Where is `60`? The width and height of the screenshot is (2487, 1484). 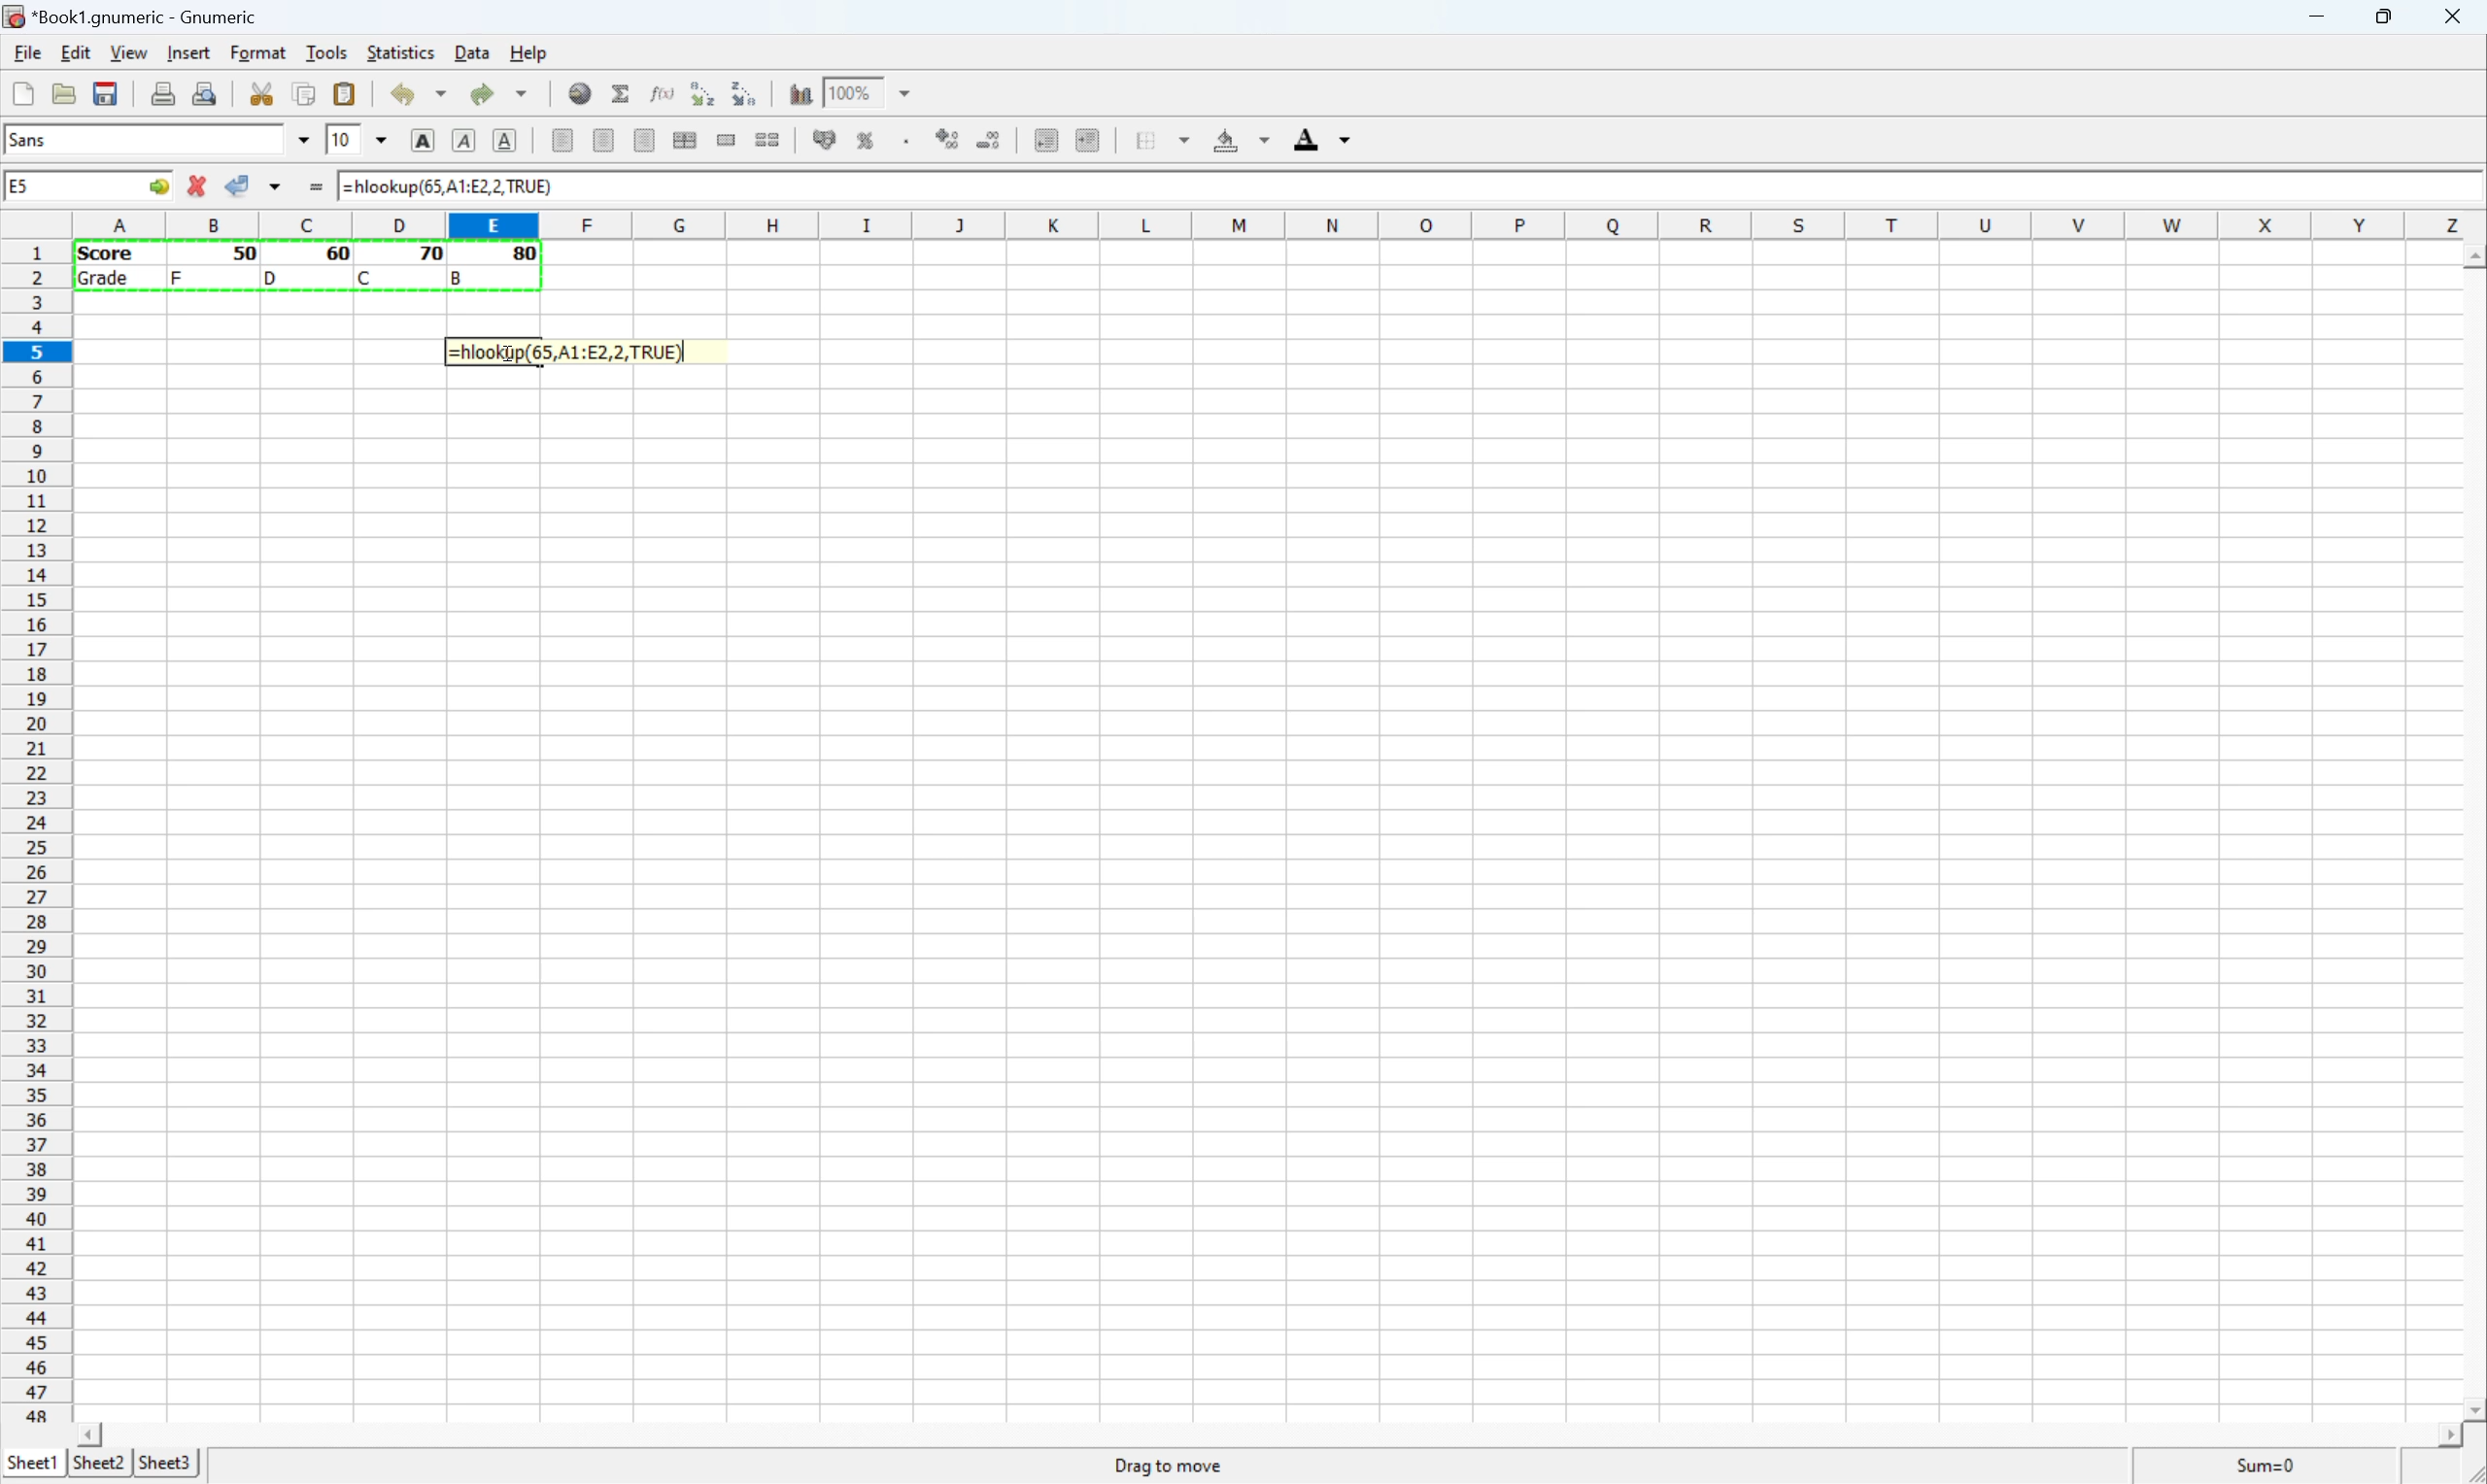
60 is located at coordinates (333, 254).